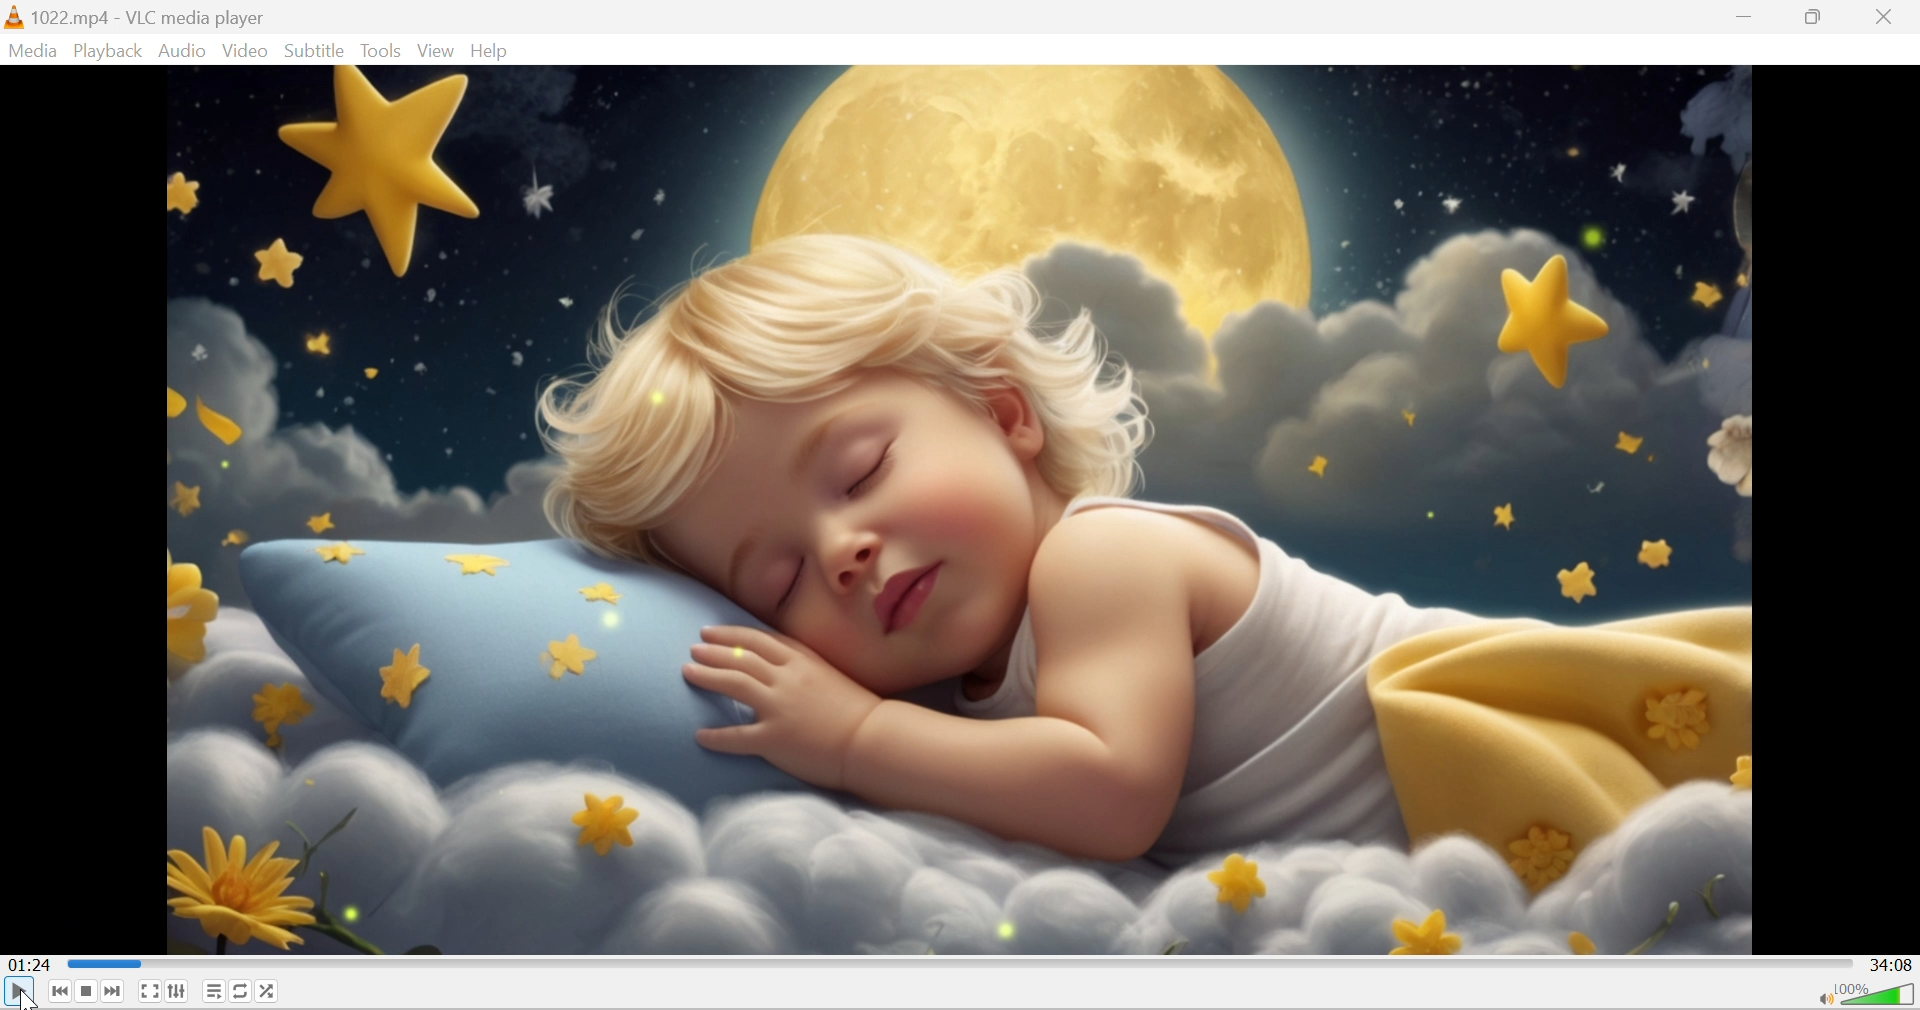 The width and height of the screenshot is (1920, 1010). What do you see at coordinates (1747, 16) in the screenshot?
I see `Minimize` at bounding box center [1747, 16].